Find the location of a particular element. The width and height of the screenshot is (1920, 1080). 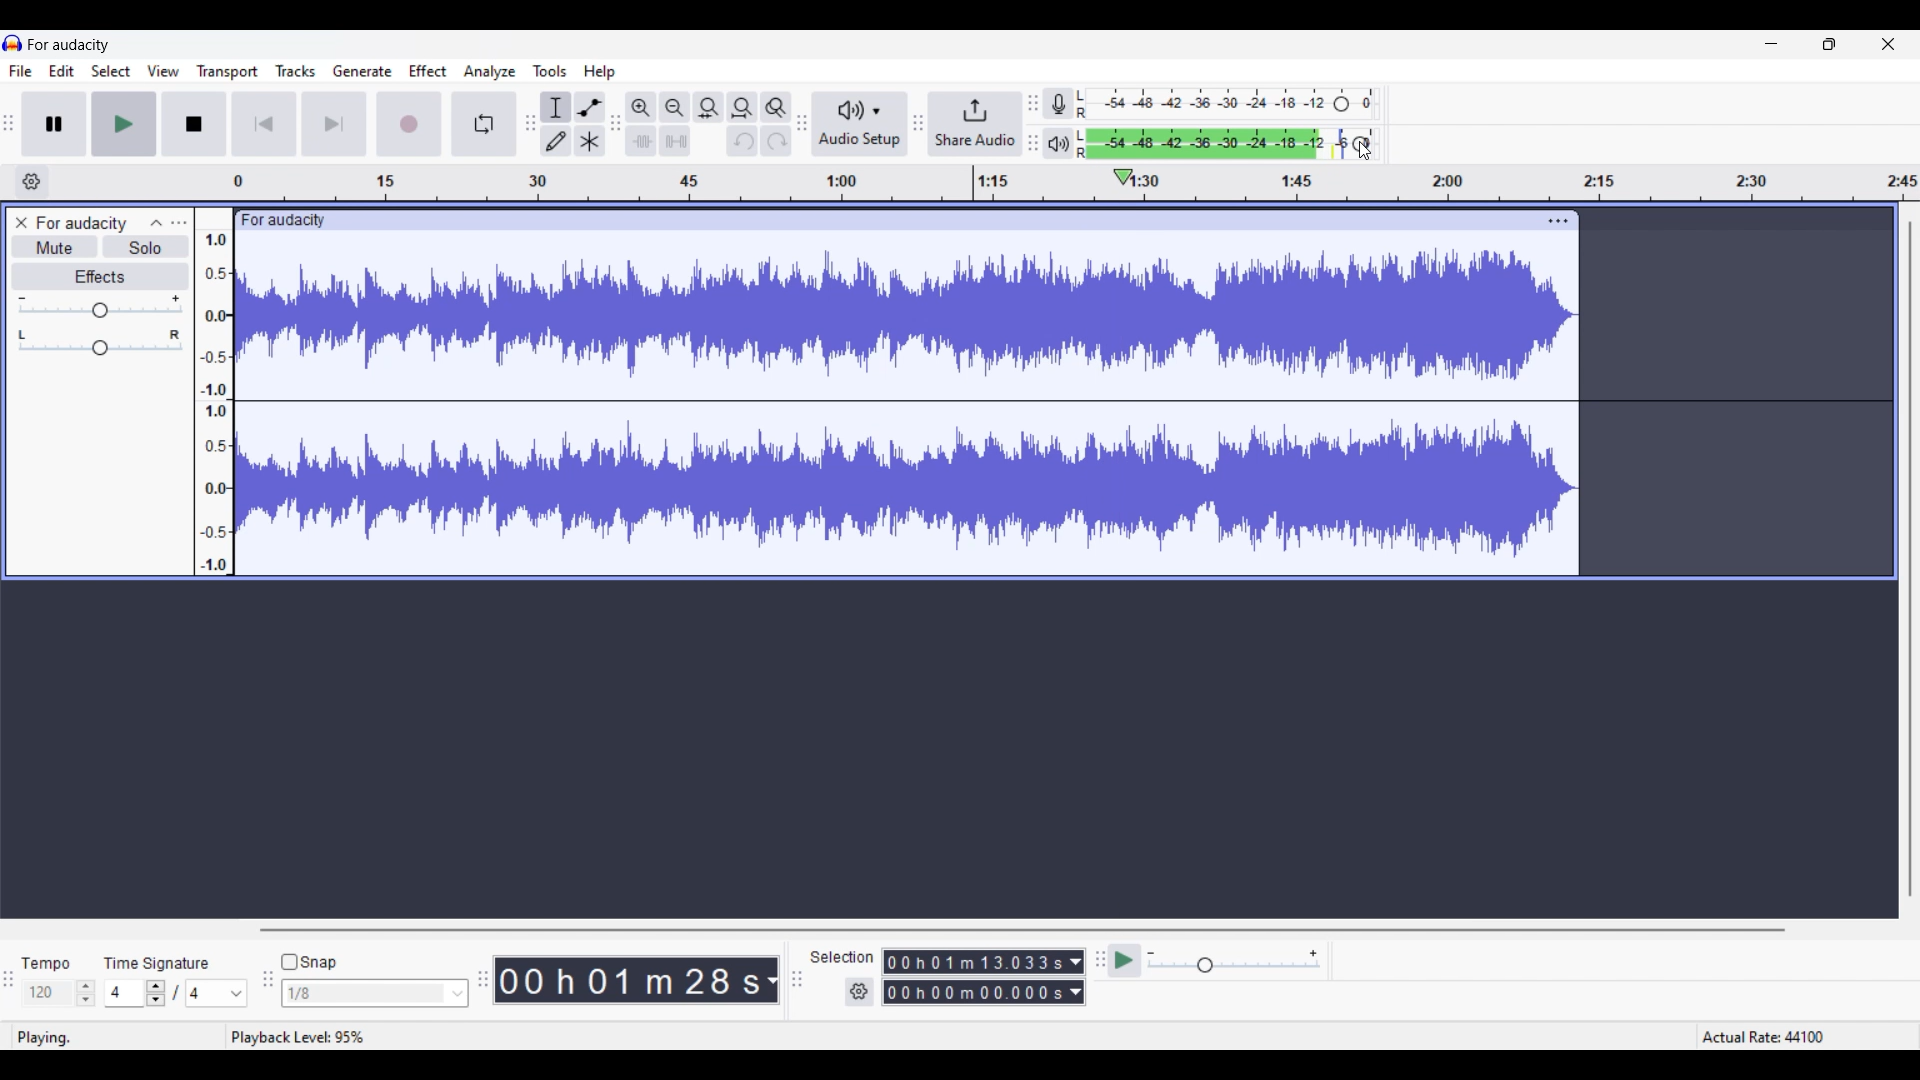

Playback meter is located at coordinates (1058, 143).